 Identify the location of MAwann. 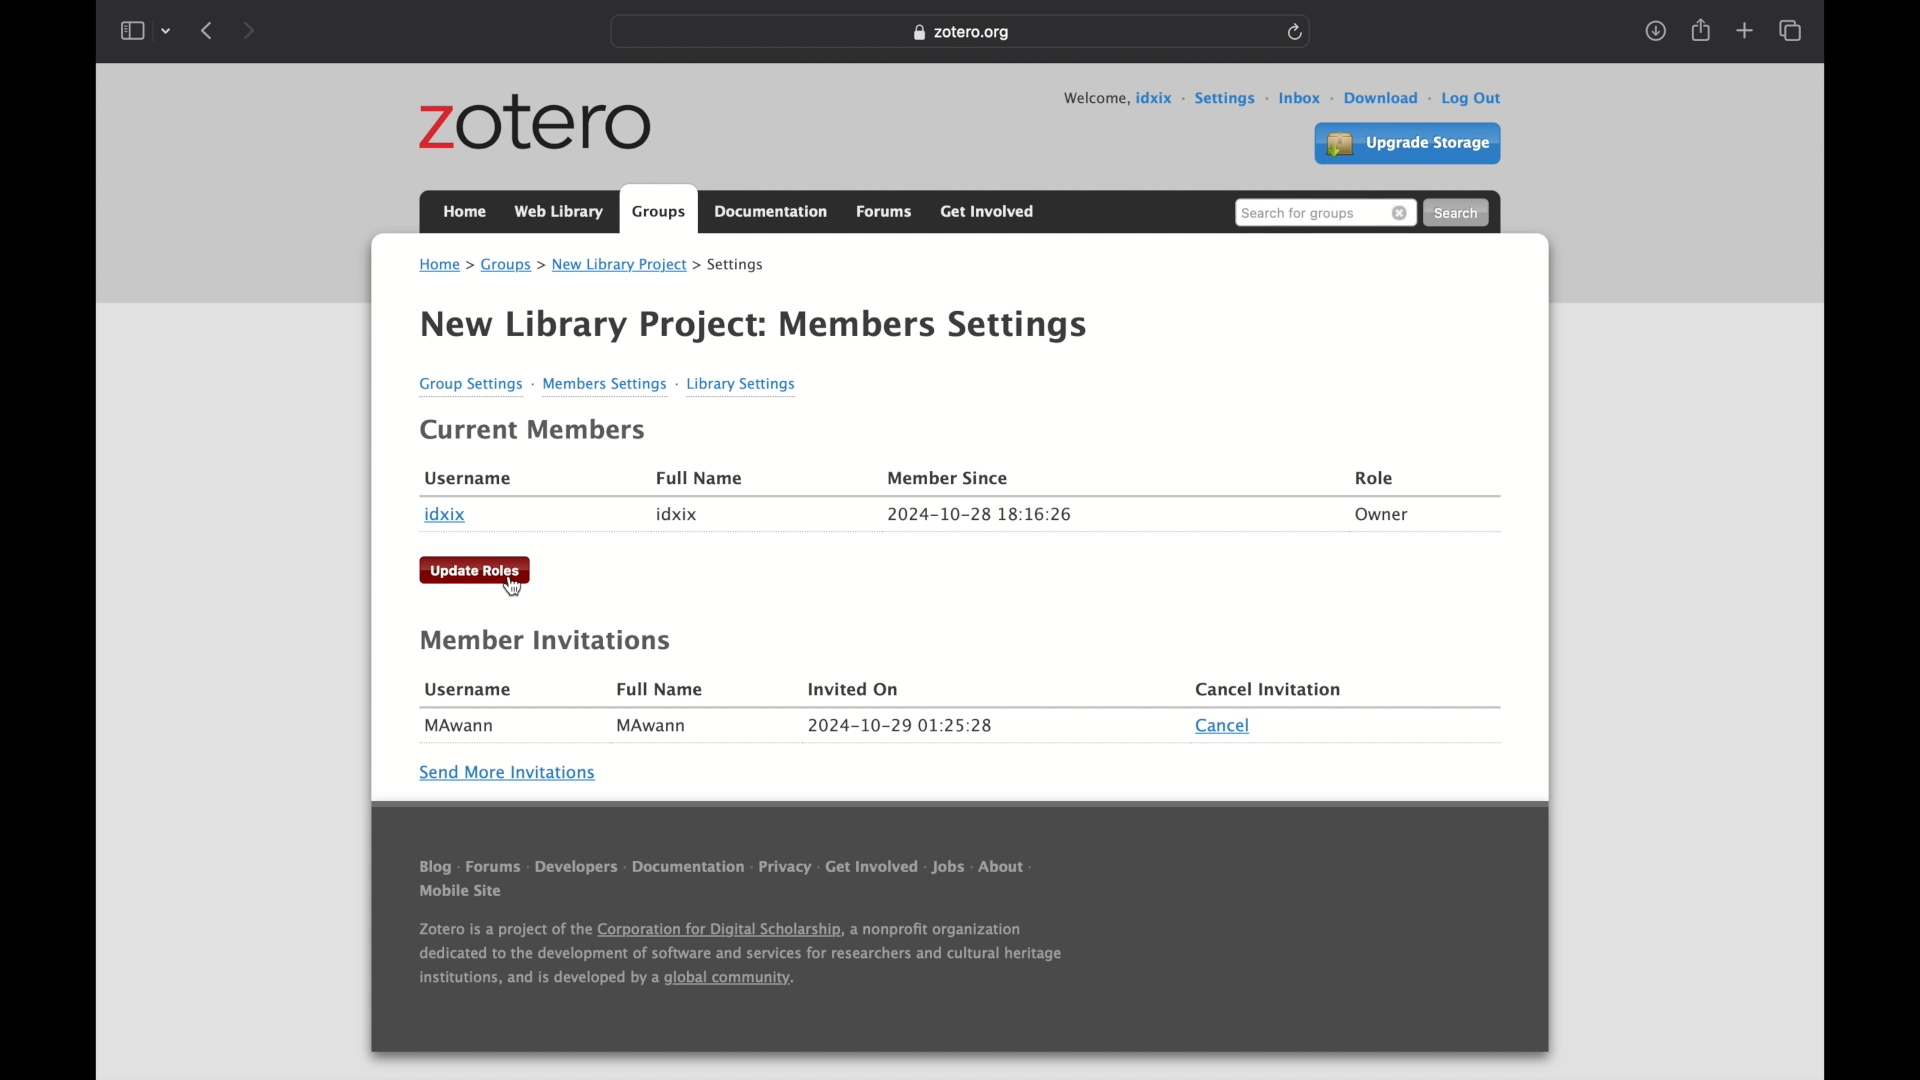
(461, 727).